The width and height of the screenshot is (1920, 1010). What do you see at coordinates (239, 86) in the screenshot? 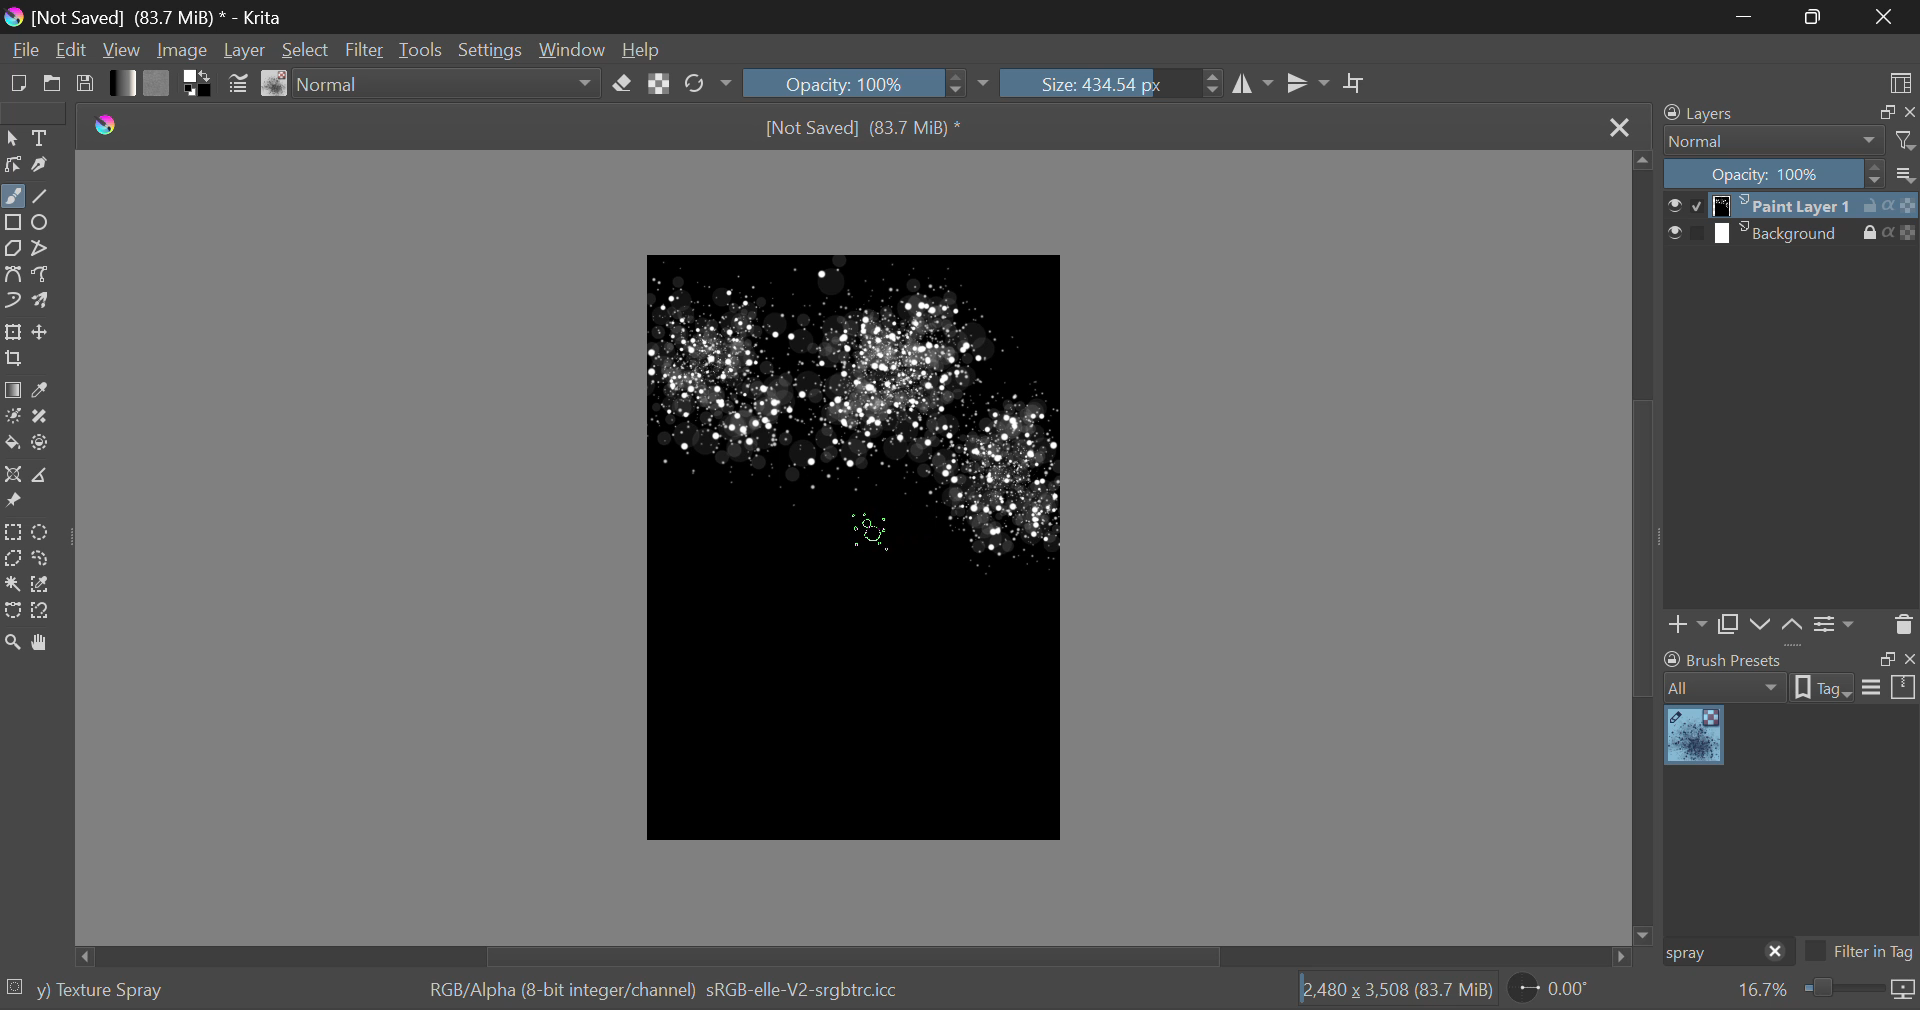
I see `Brush Settings` at bounding box center [239, 86].